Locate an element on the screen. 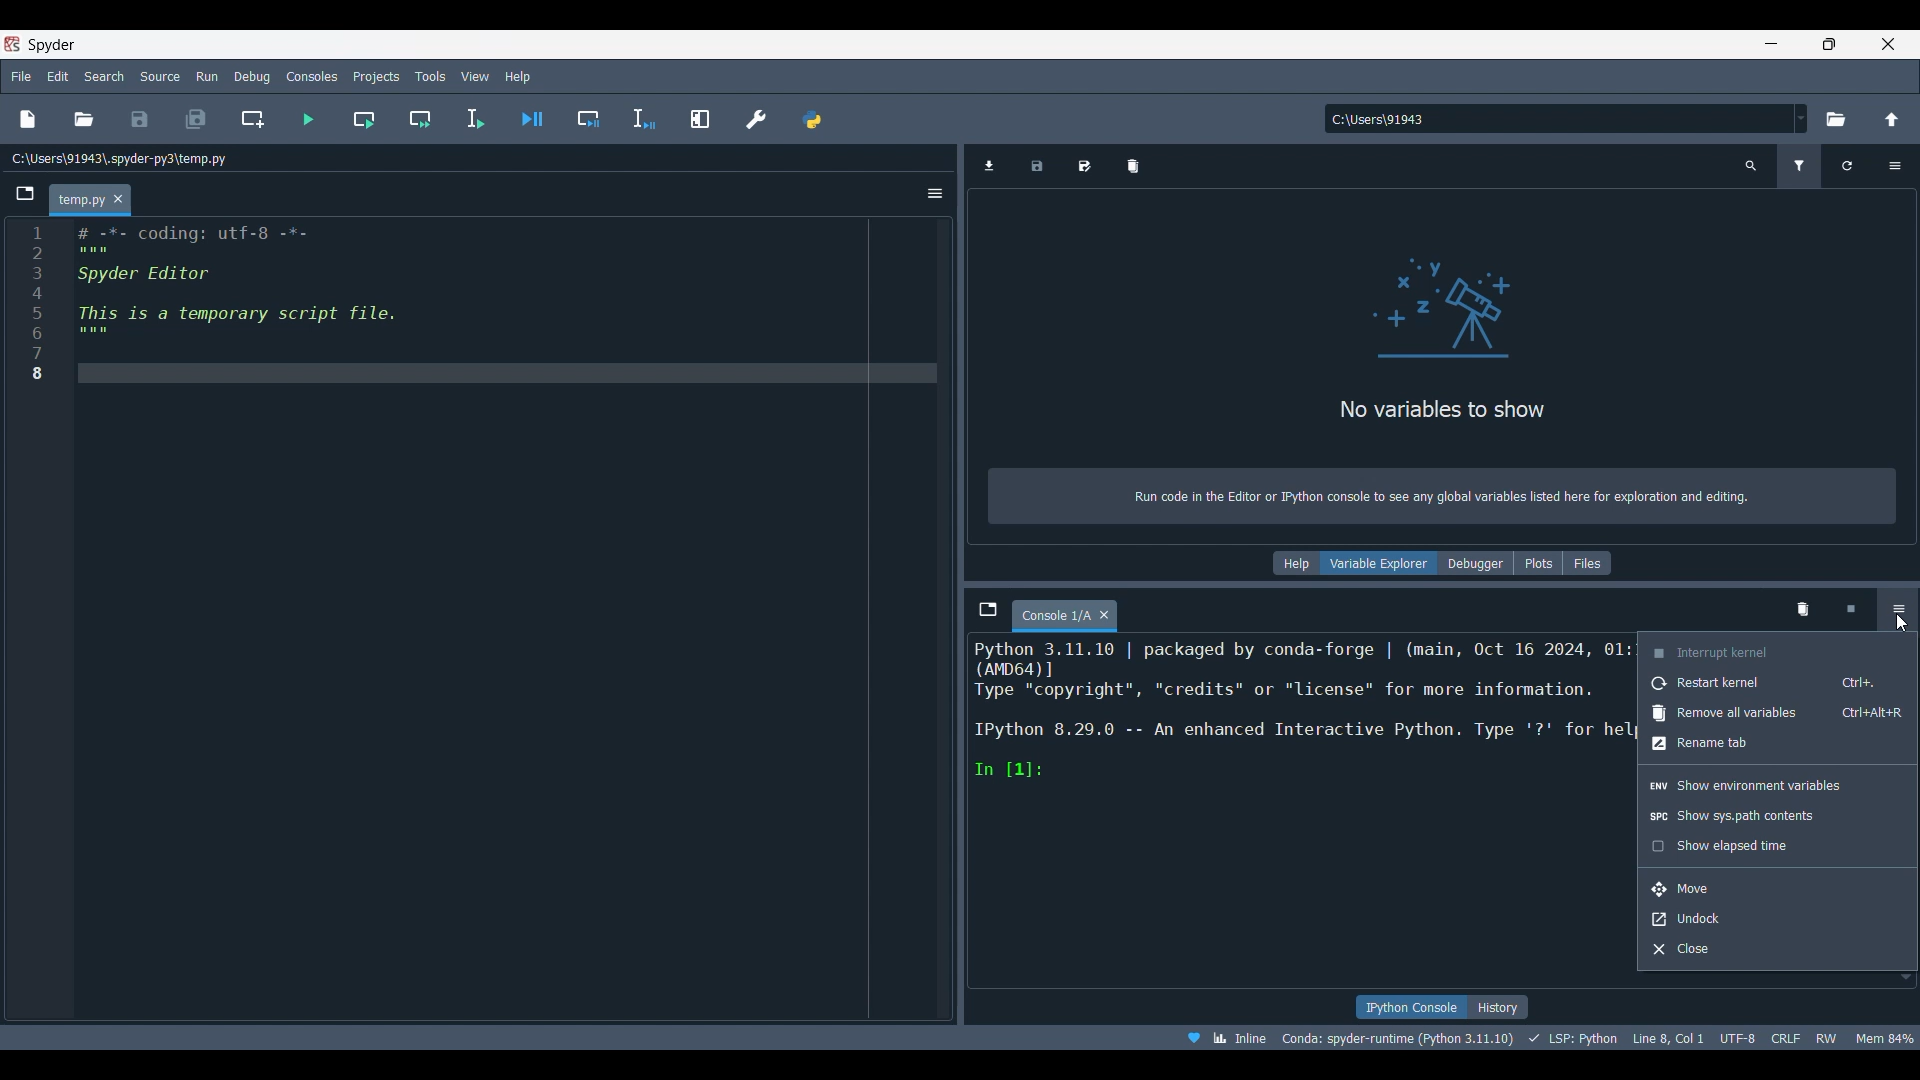  Search variable names and types is located at coordinates (1751, 166).